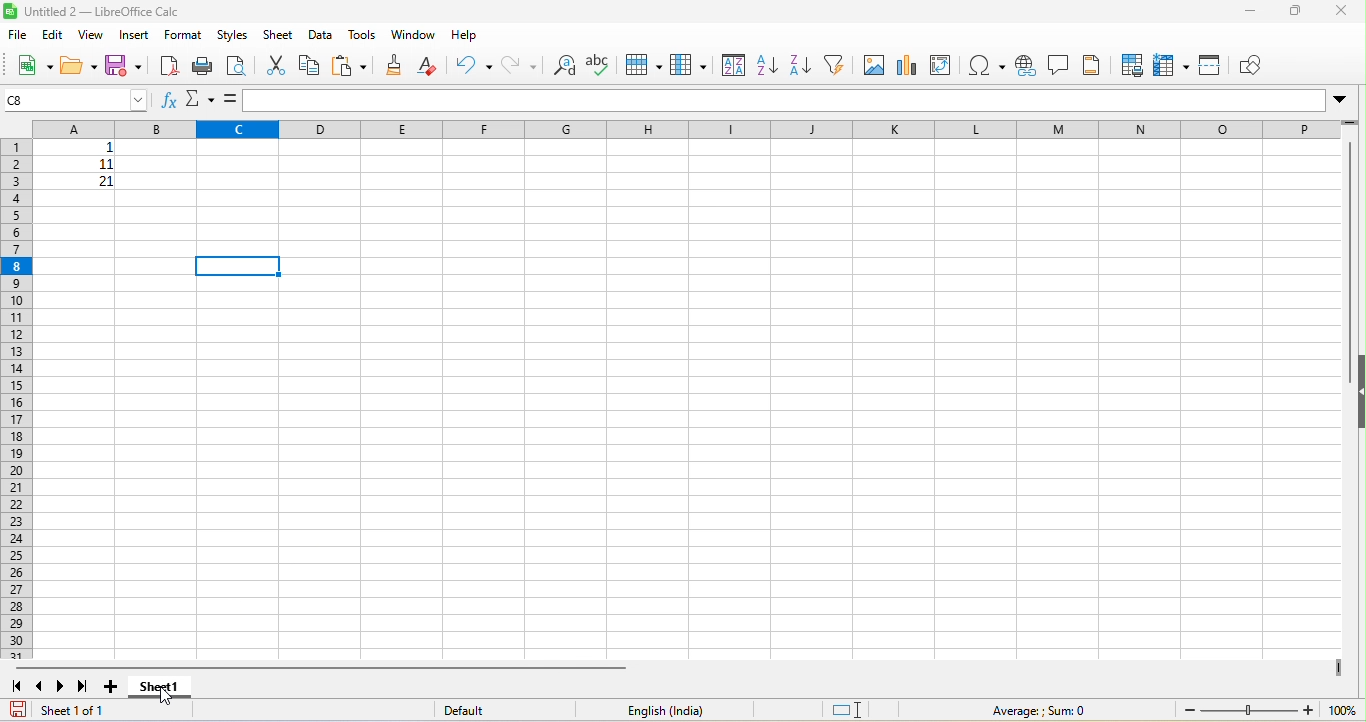 The image size is (1366, 722). What do you see at coordinates (1170, 65) in the screenshot?
I see `freeze rows and columns` at bounding box center [1170, 65].